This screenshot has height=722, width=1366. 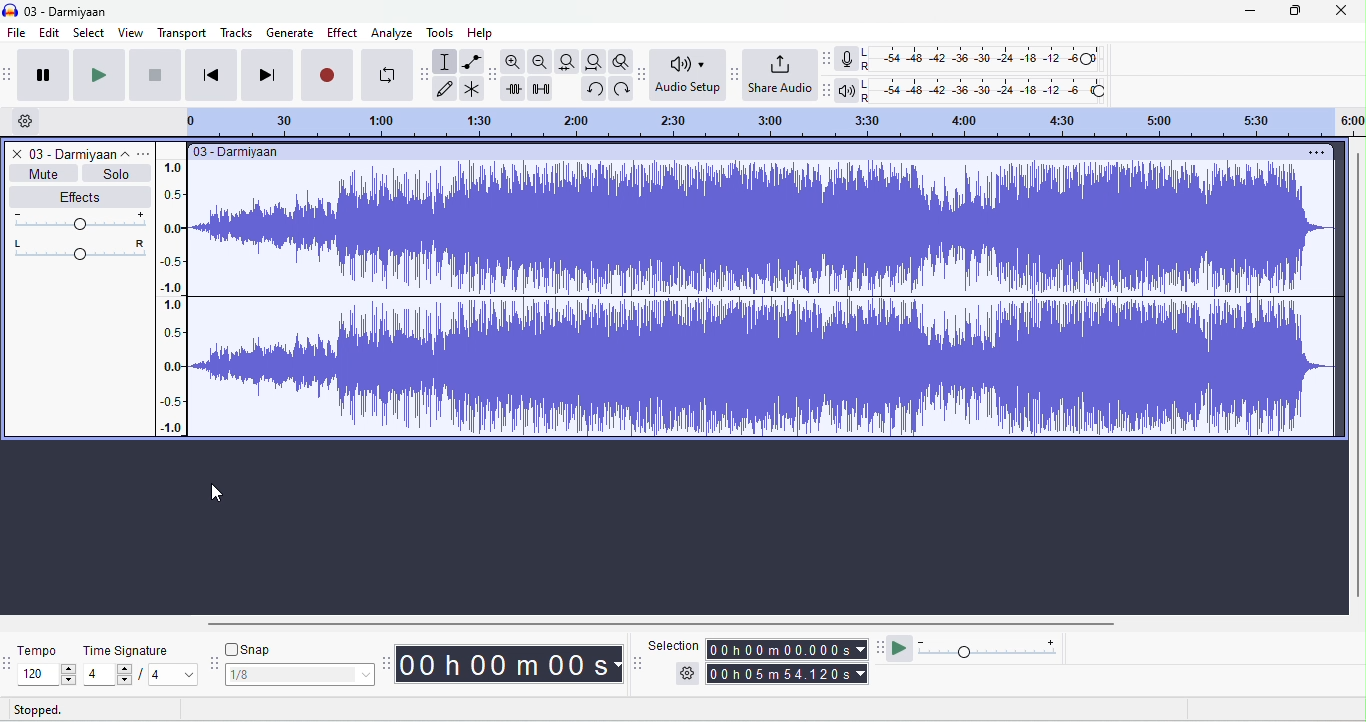 I want to click on options, so click(x=1316, y=152).